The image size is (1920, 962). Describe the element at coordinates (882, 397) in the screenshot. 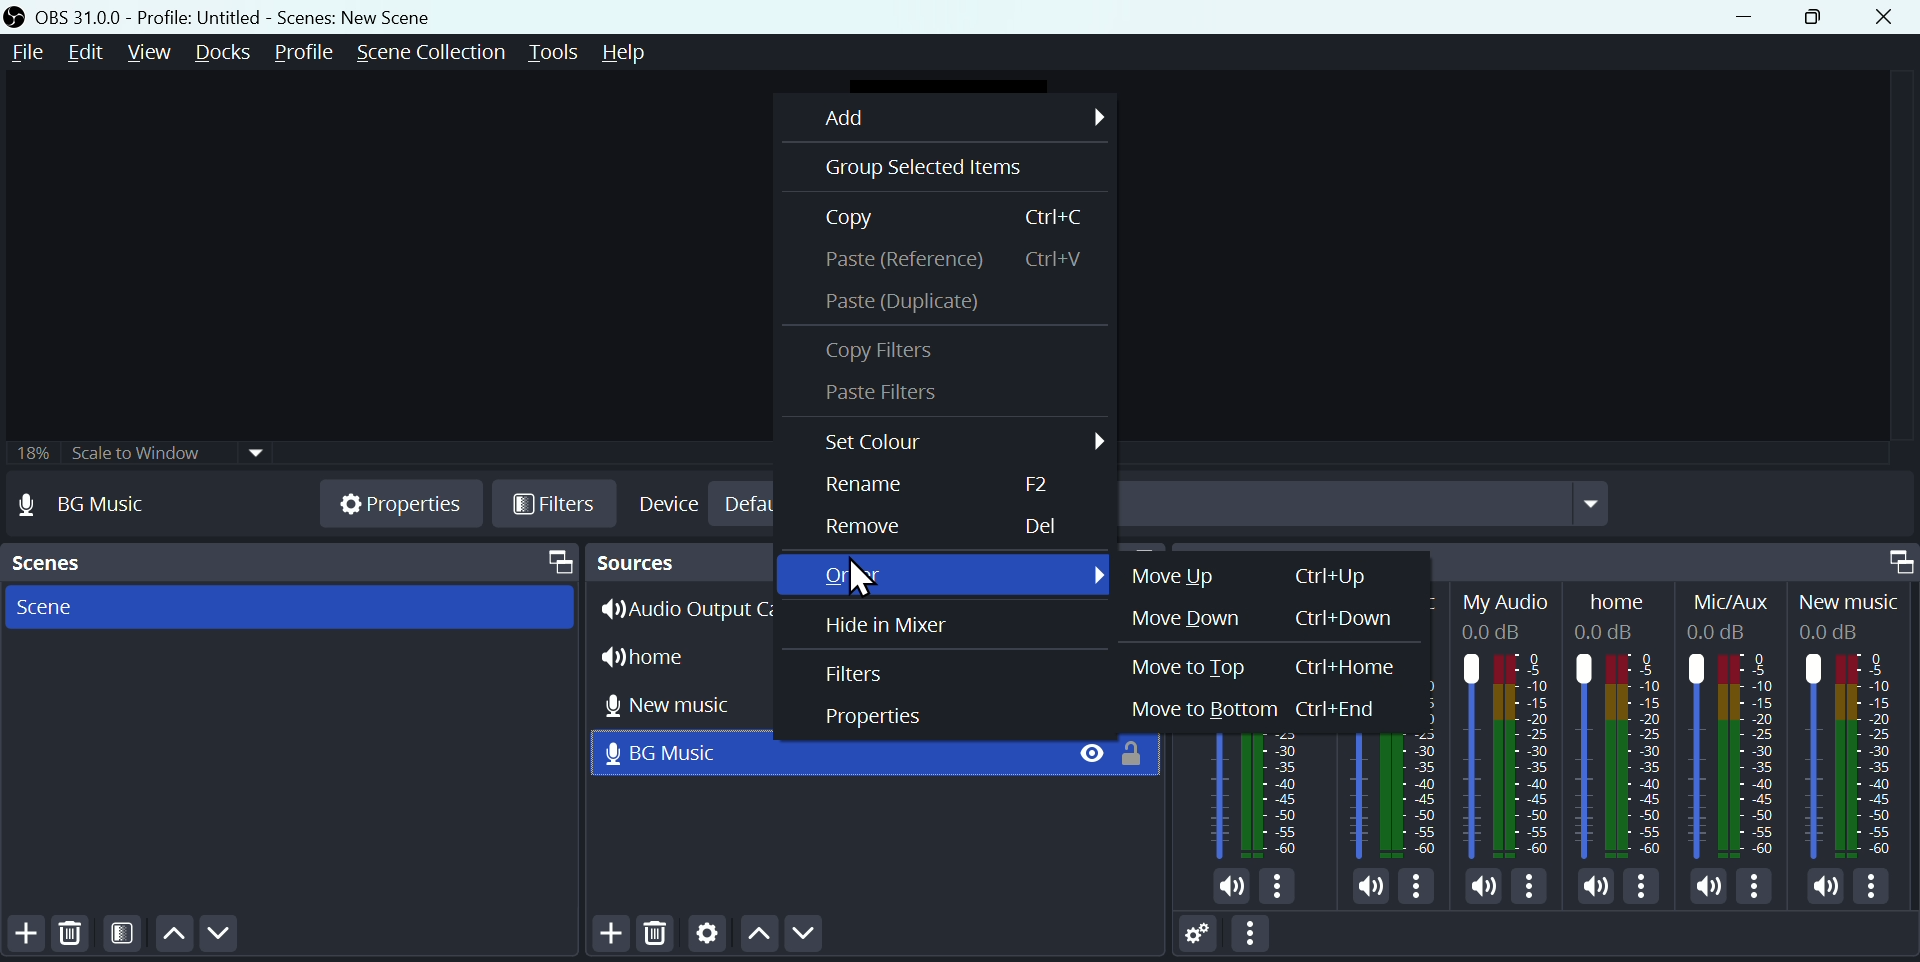

I see `Paste filter` at that location.